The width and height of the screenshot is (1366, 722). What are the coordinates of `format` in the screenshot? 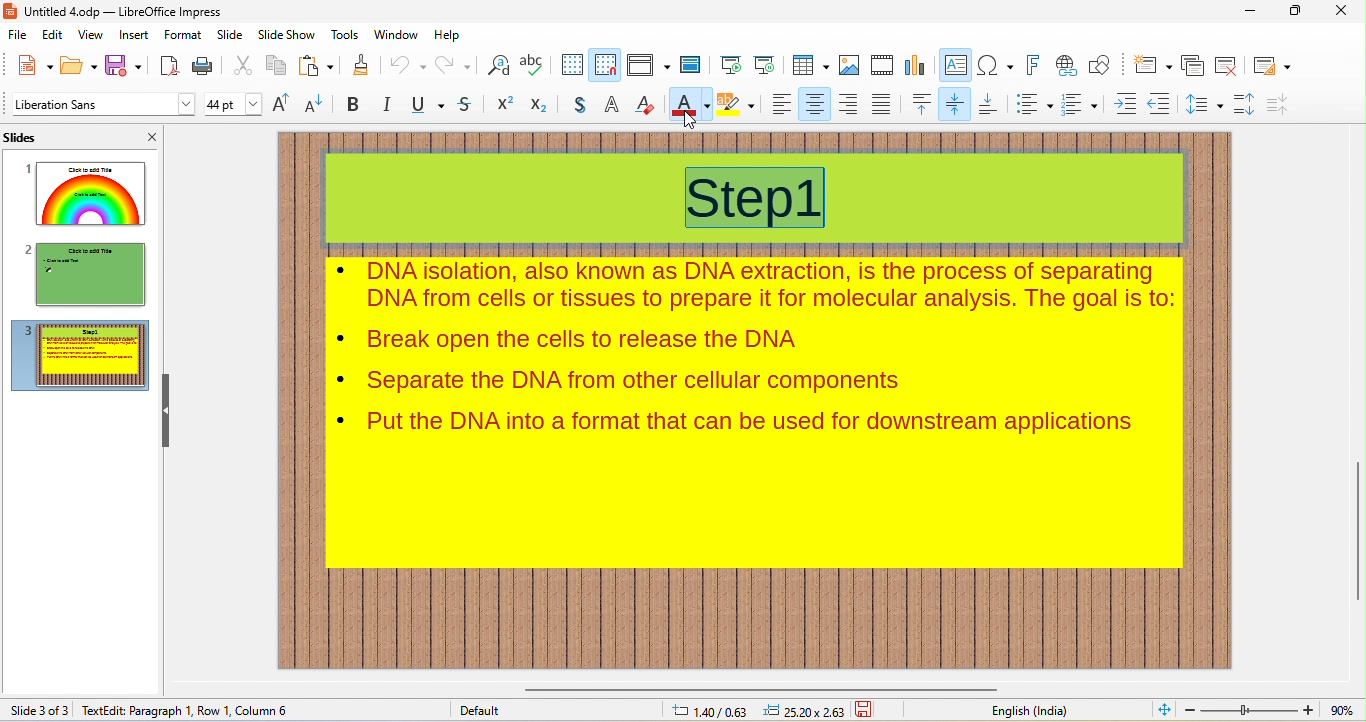 It's located at (180, 35).